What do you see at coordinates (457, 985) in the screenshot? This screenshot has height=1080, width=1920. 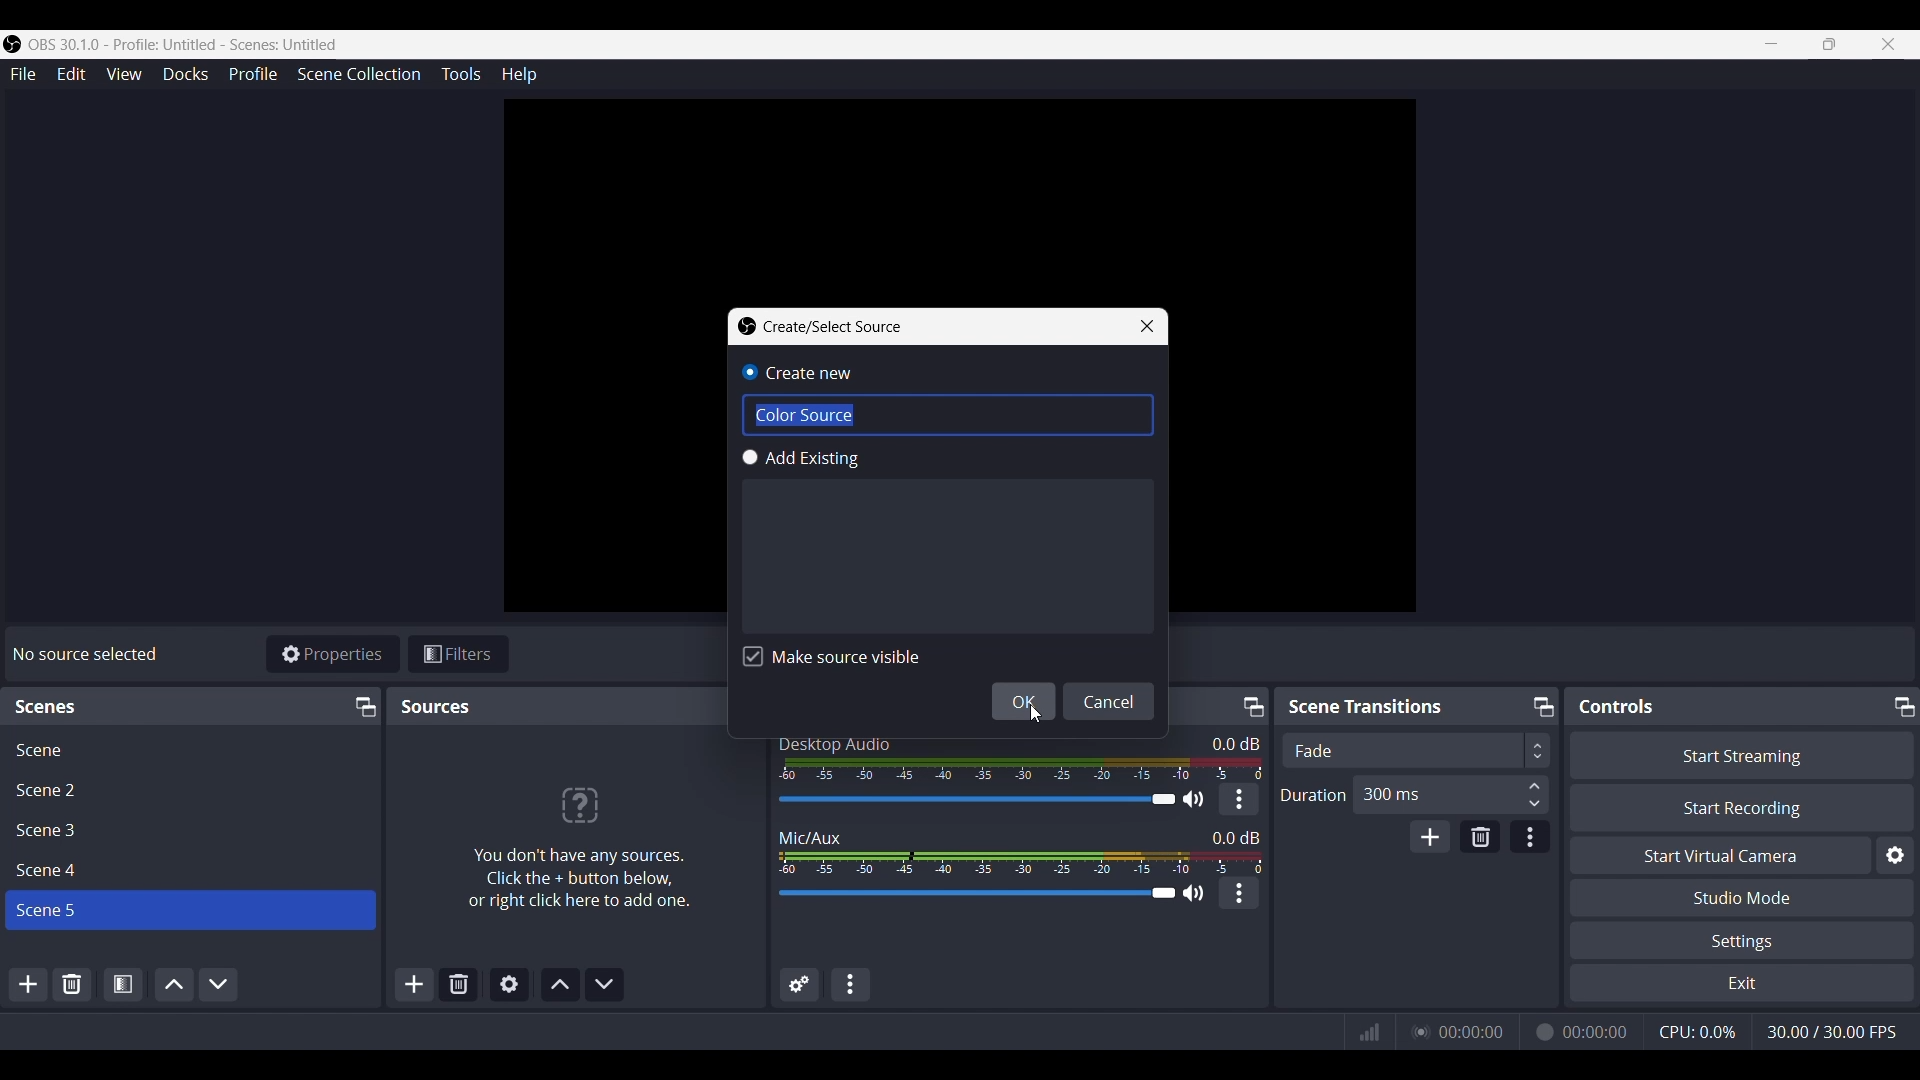 I see `Remove Selected Sources` at bounding box center [457, 985].